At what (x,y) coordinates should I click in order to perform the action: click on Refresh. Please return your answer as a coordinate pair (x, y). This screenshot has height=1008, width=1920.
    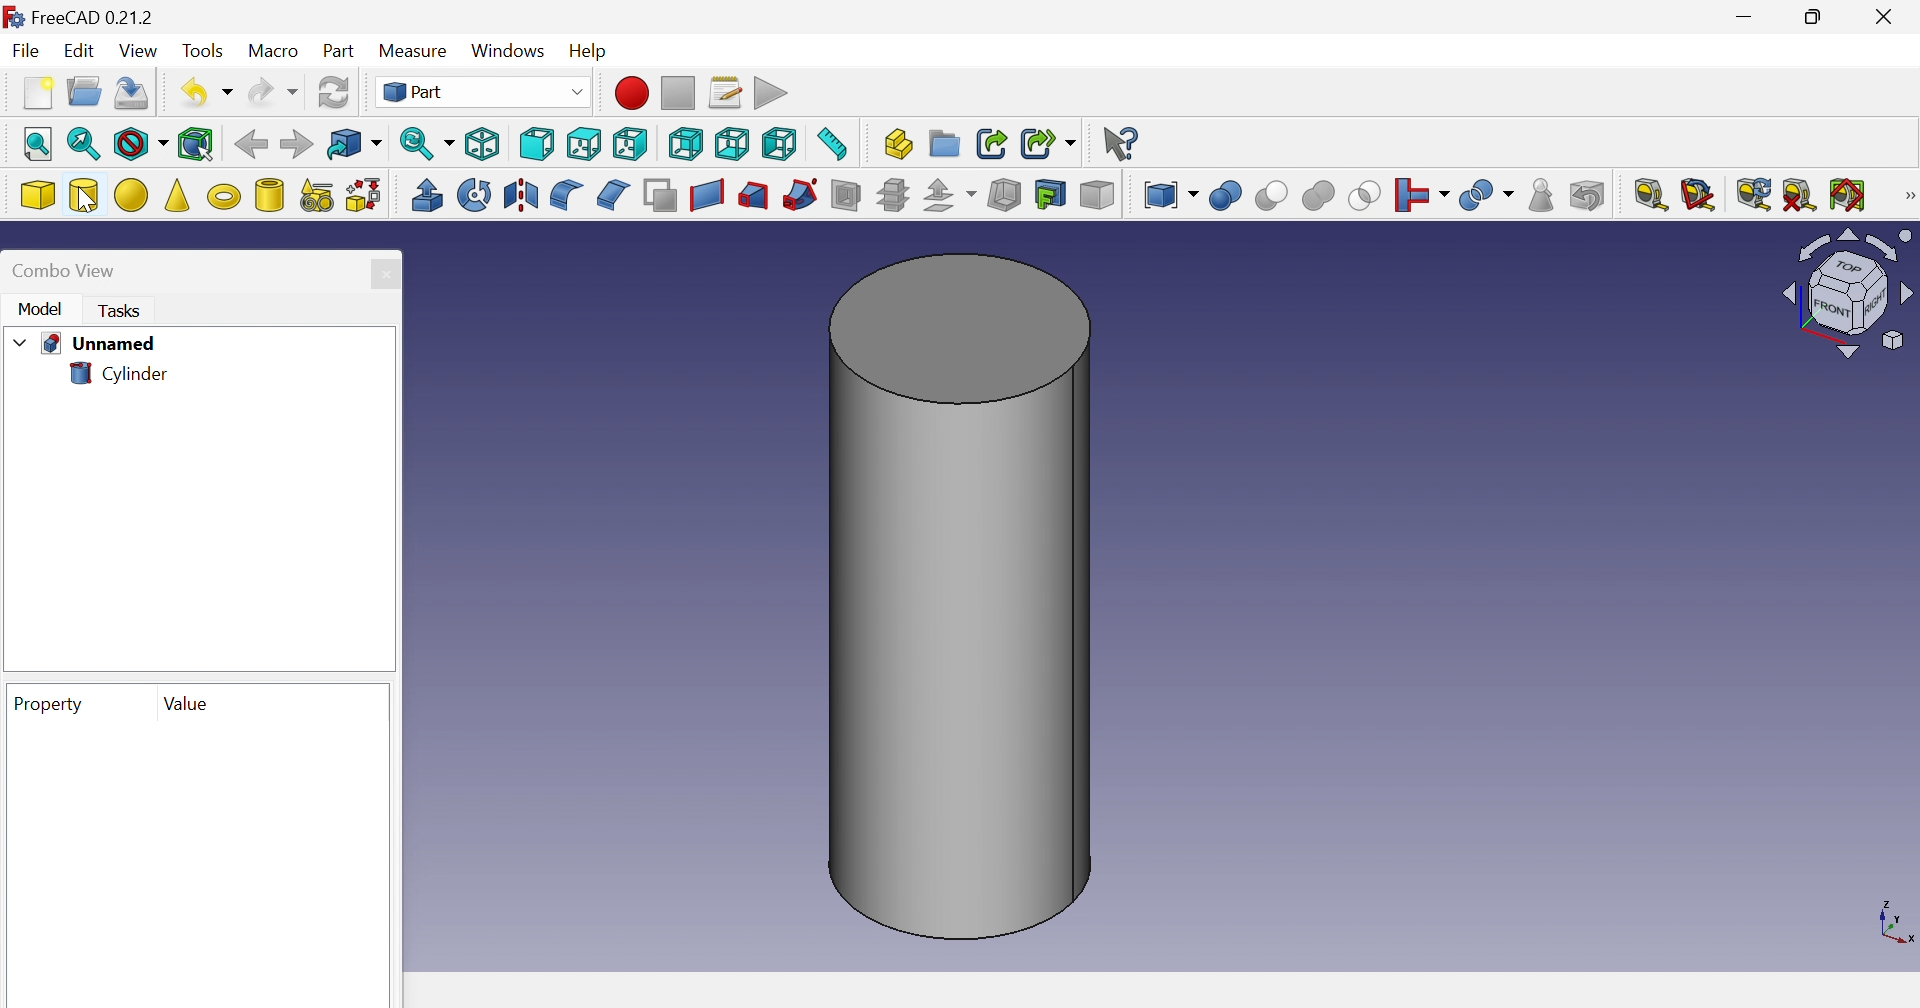
    Looking at the image, I should click on (337, 91).